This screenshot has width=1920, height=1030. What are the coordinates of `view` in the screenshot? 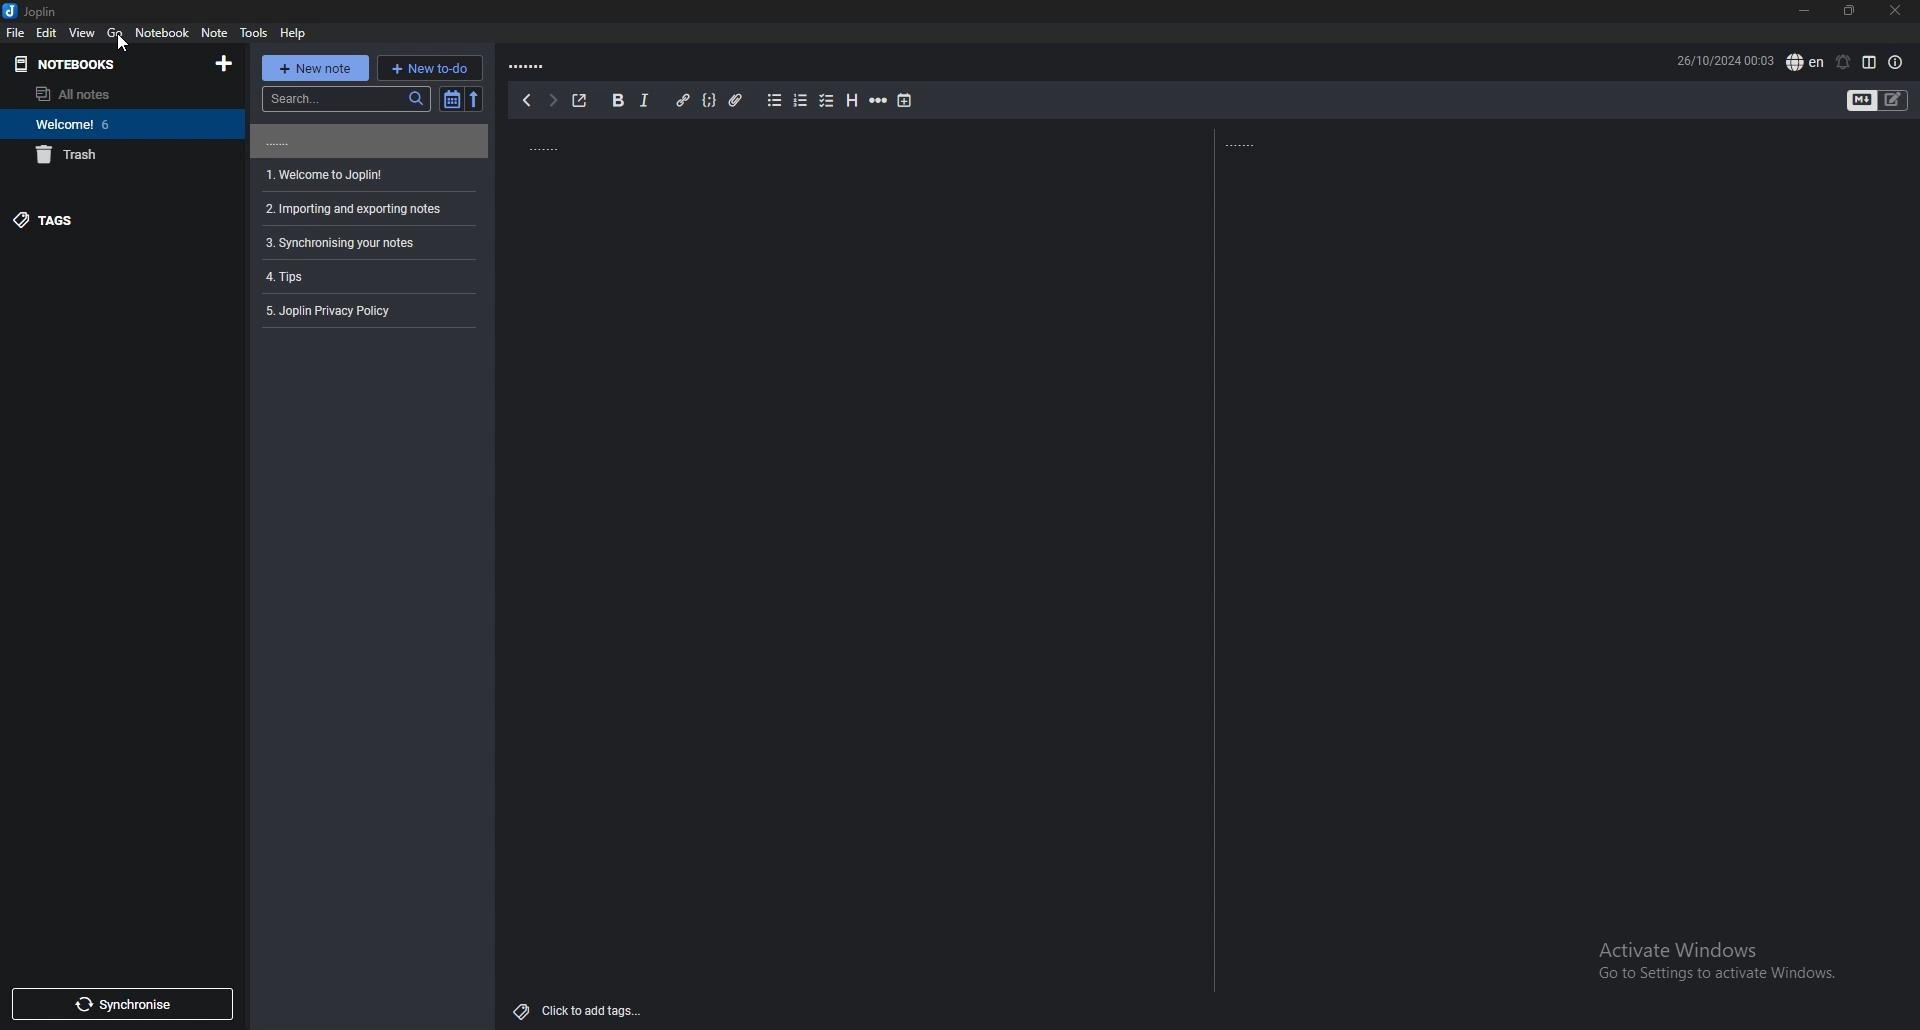 It's located at (82, 32).